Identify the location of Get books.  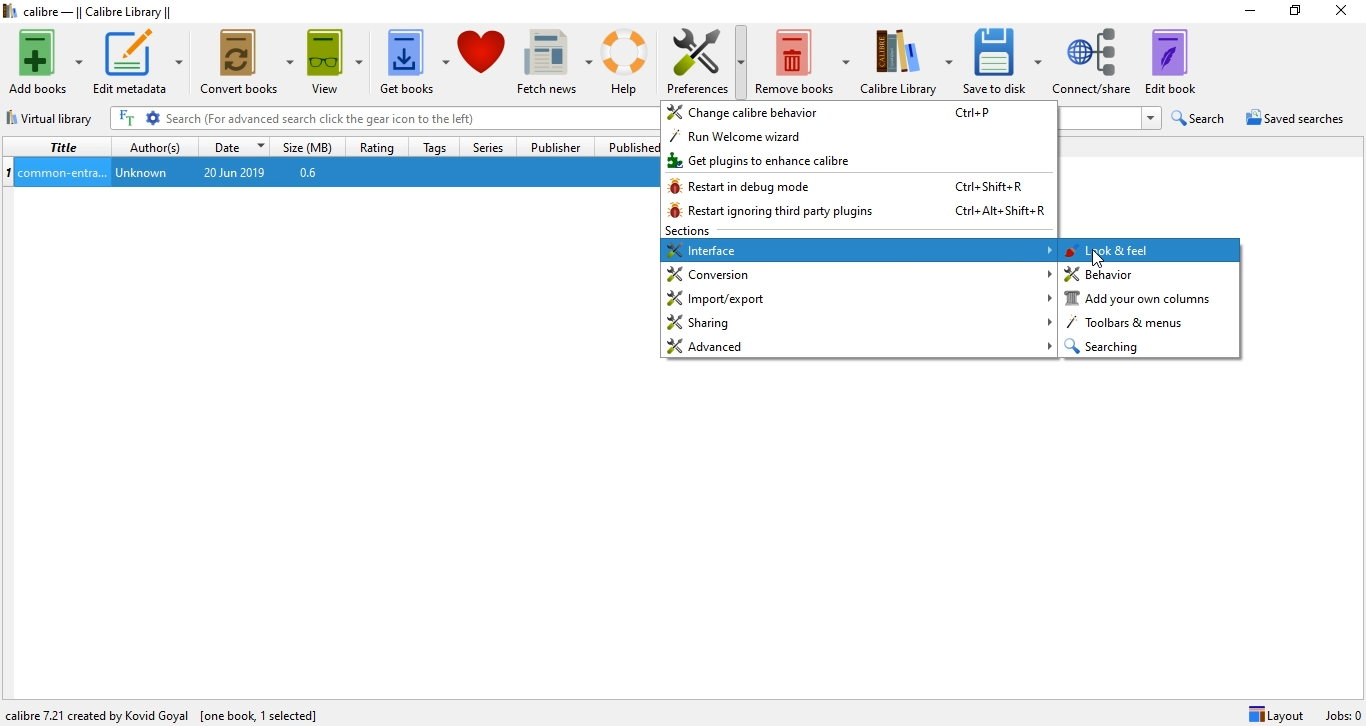
(412, 59).